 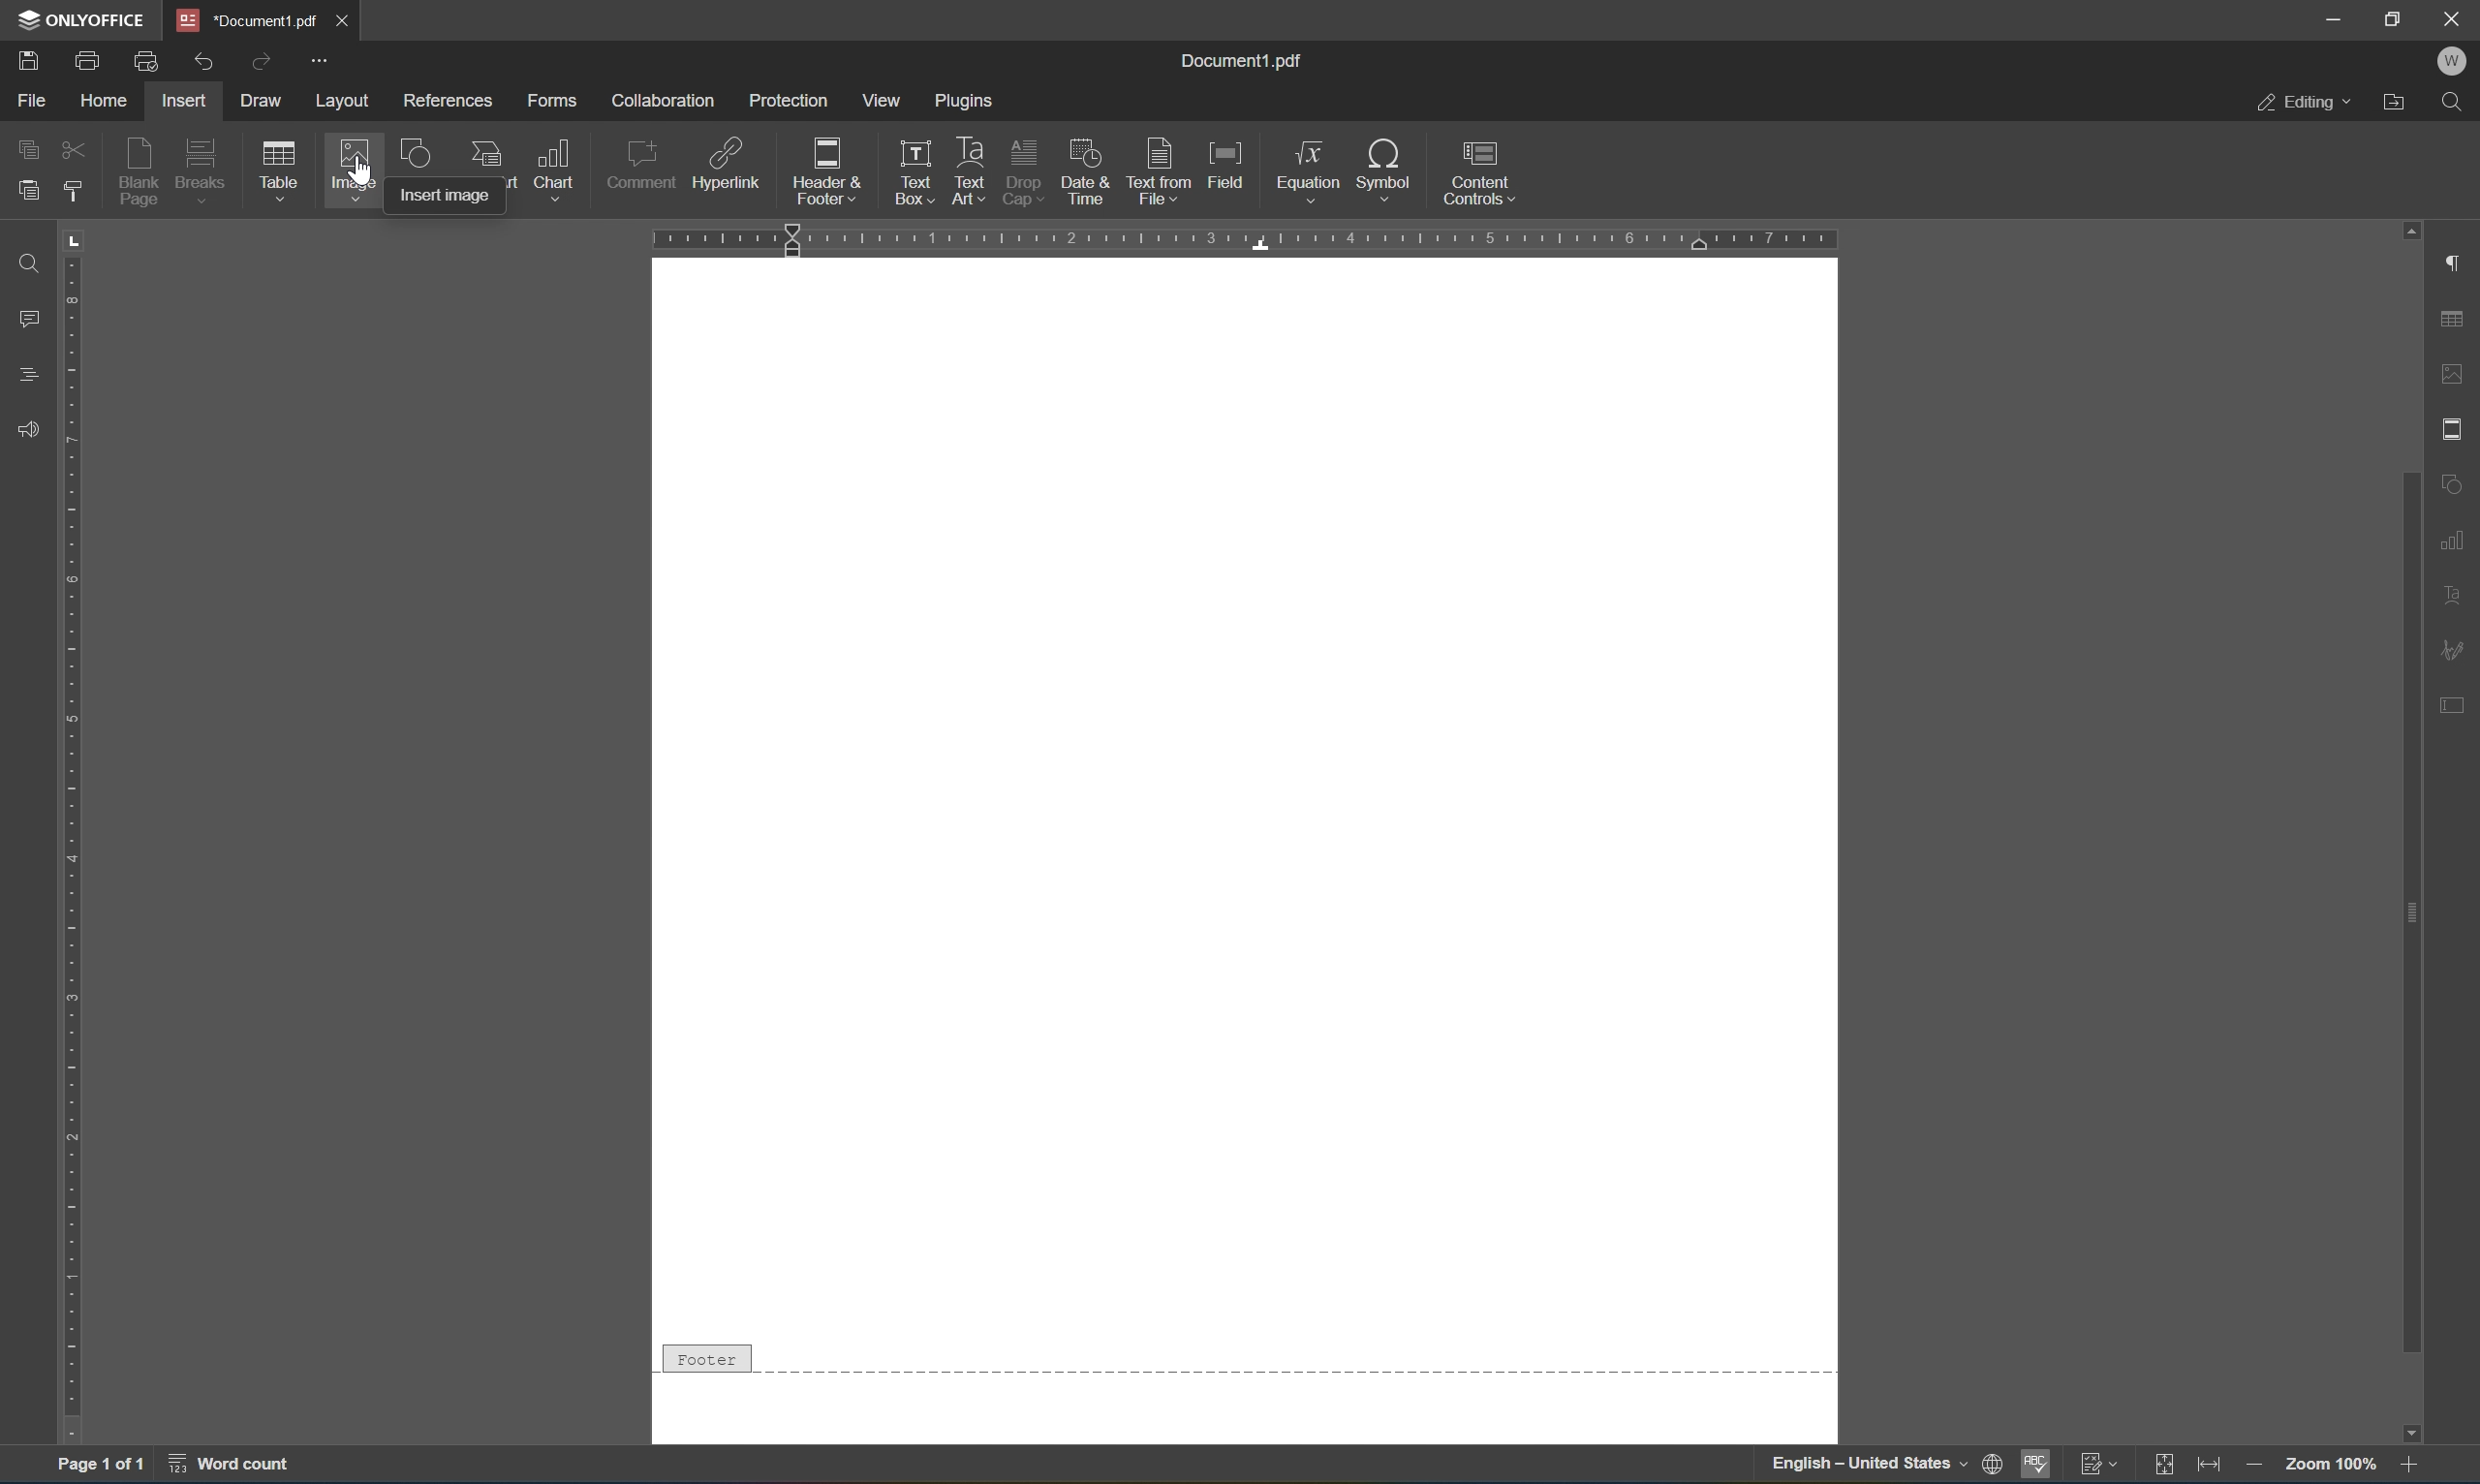 I want to click on header & footer, so click(x=814, y=173).